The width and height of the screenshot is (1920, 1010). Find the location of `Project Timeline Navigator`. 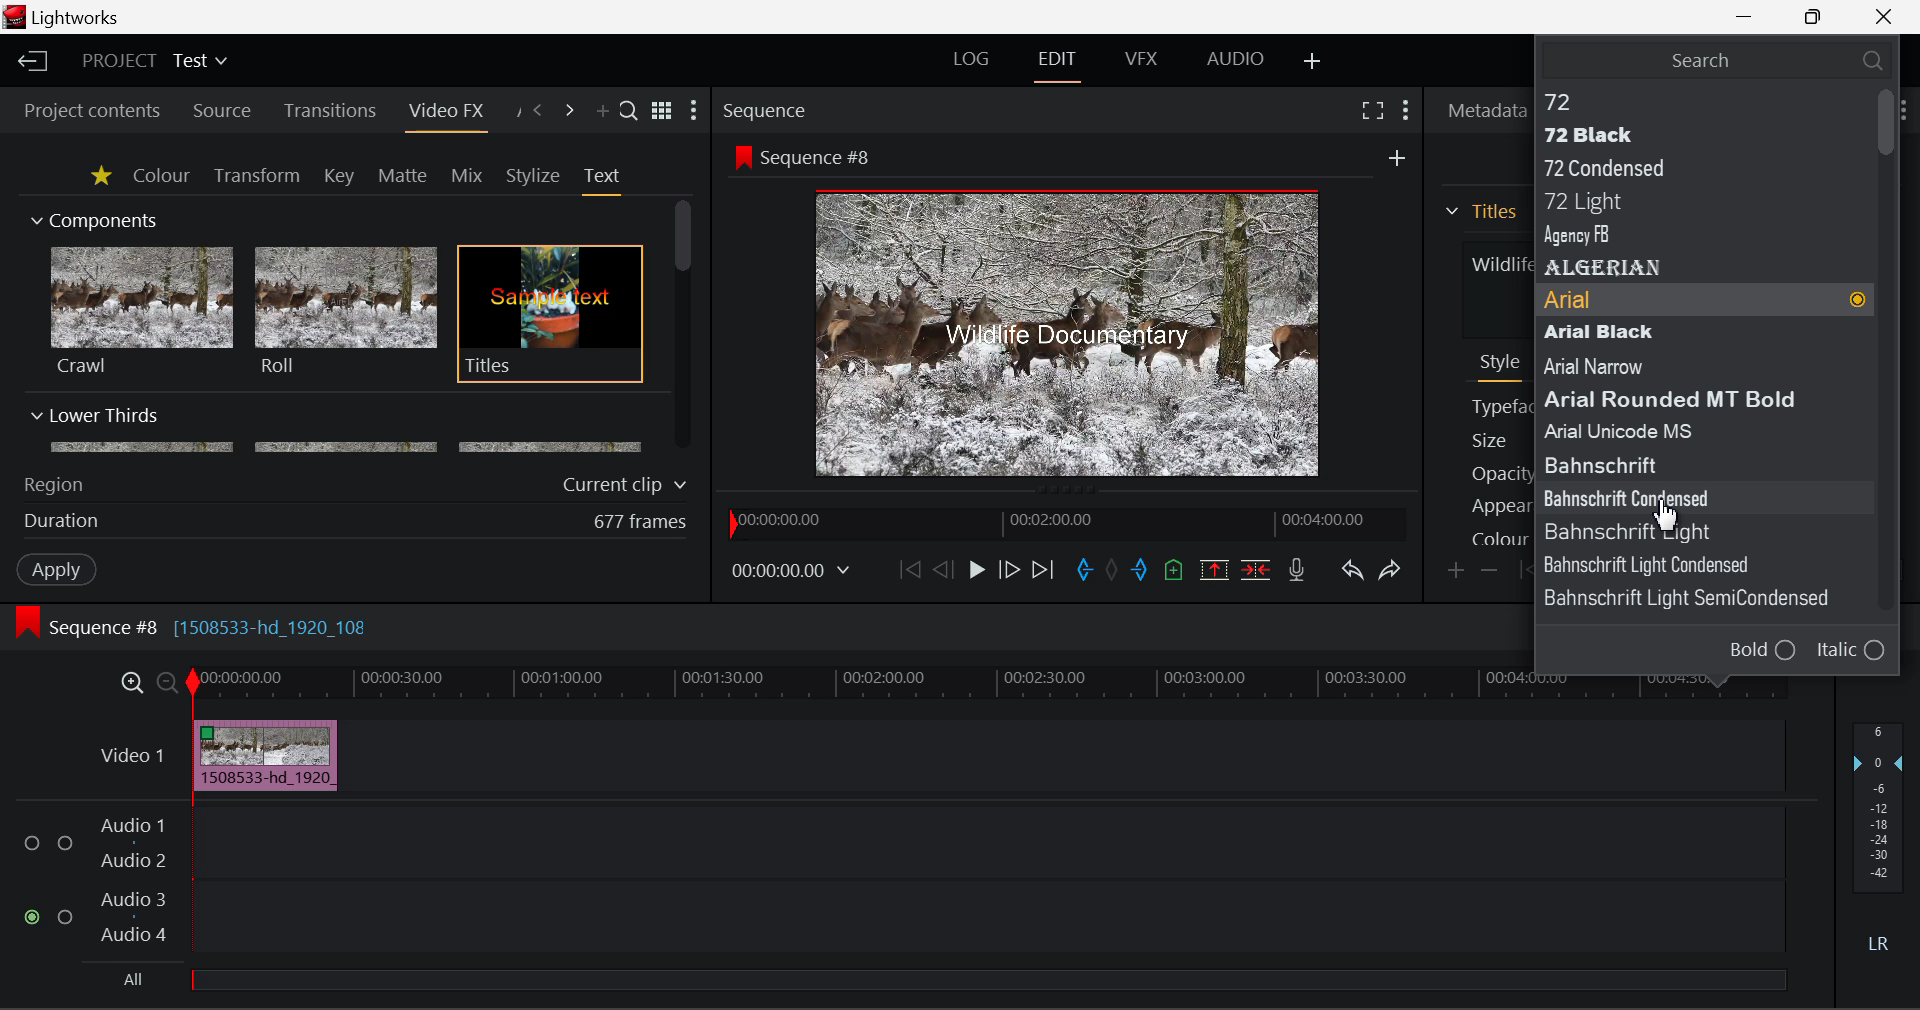

Project Timeline Navigator is located at coordinates (1066, 519).